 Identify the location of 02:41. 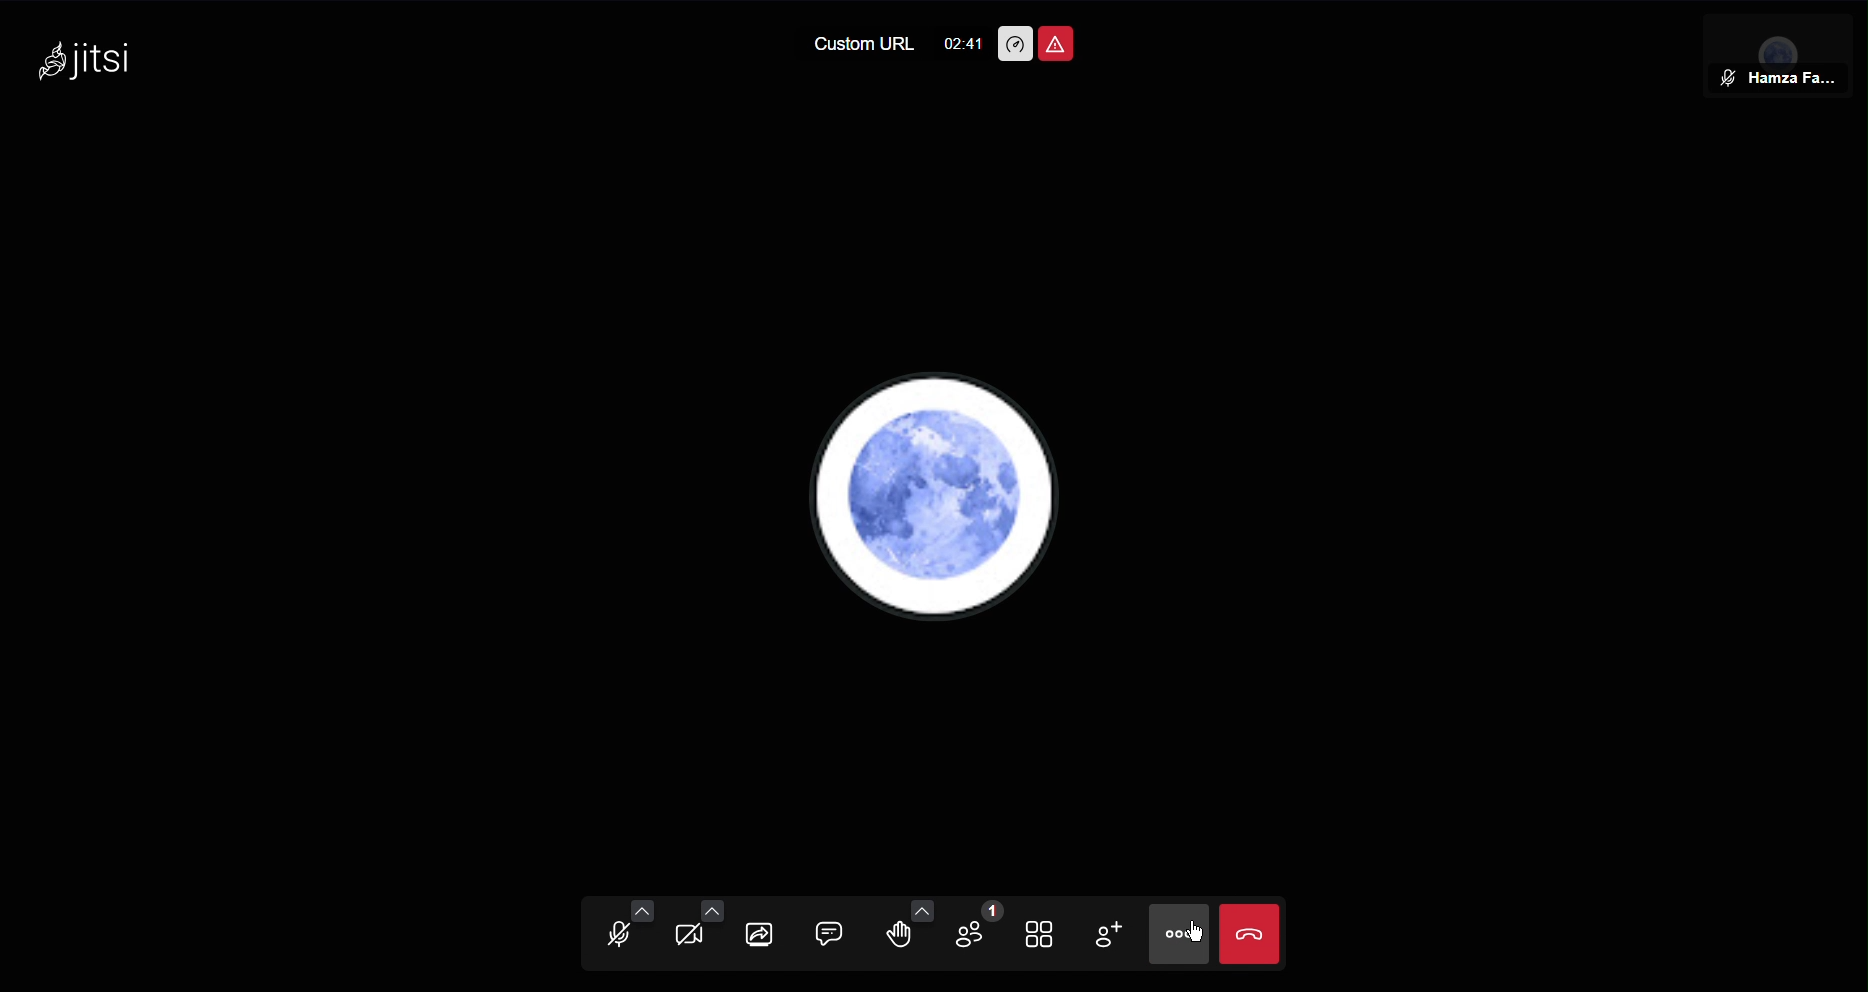
(963, 39).